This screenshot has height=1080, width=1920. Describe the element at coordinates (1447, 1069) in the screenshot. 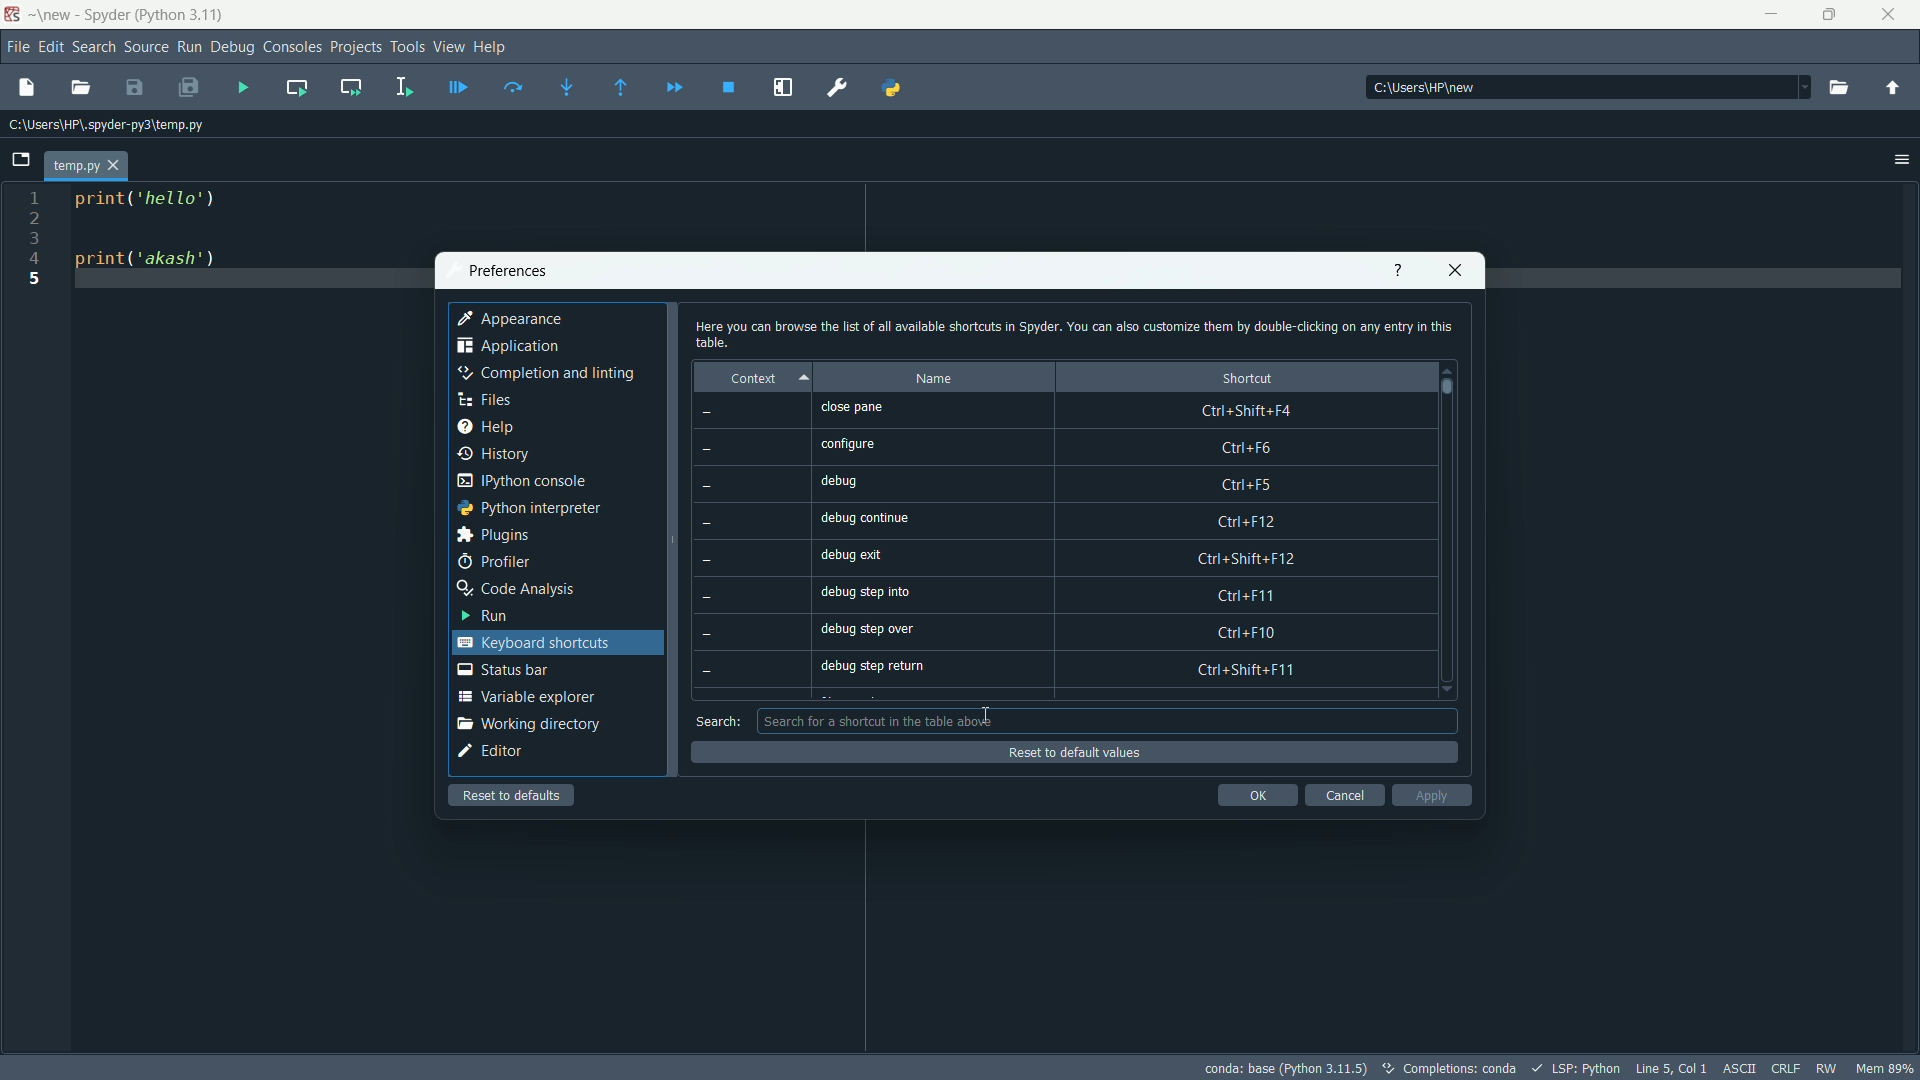

I see `completions:conda` at that location.